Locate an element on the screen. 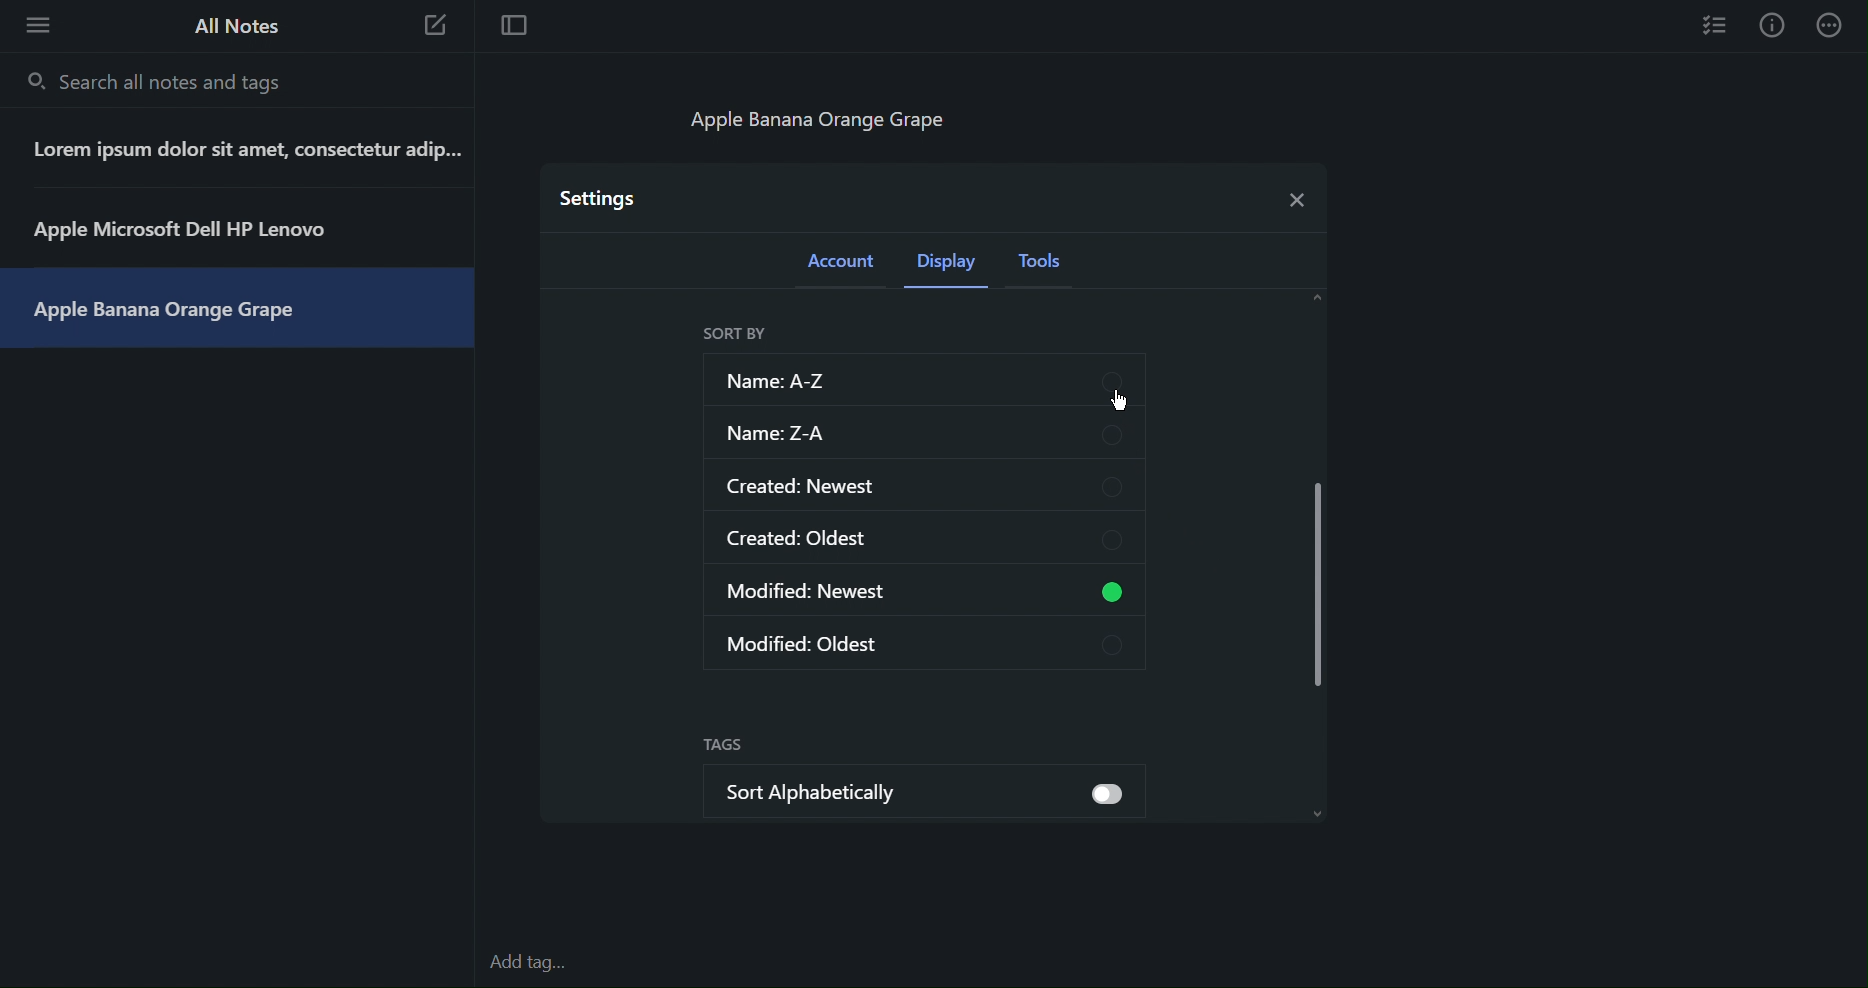 This screenshot has width=1868, height=988. Focus Mode is located at coordinates (512, 27).